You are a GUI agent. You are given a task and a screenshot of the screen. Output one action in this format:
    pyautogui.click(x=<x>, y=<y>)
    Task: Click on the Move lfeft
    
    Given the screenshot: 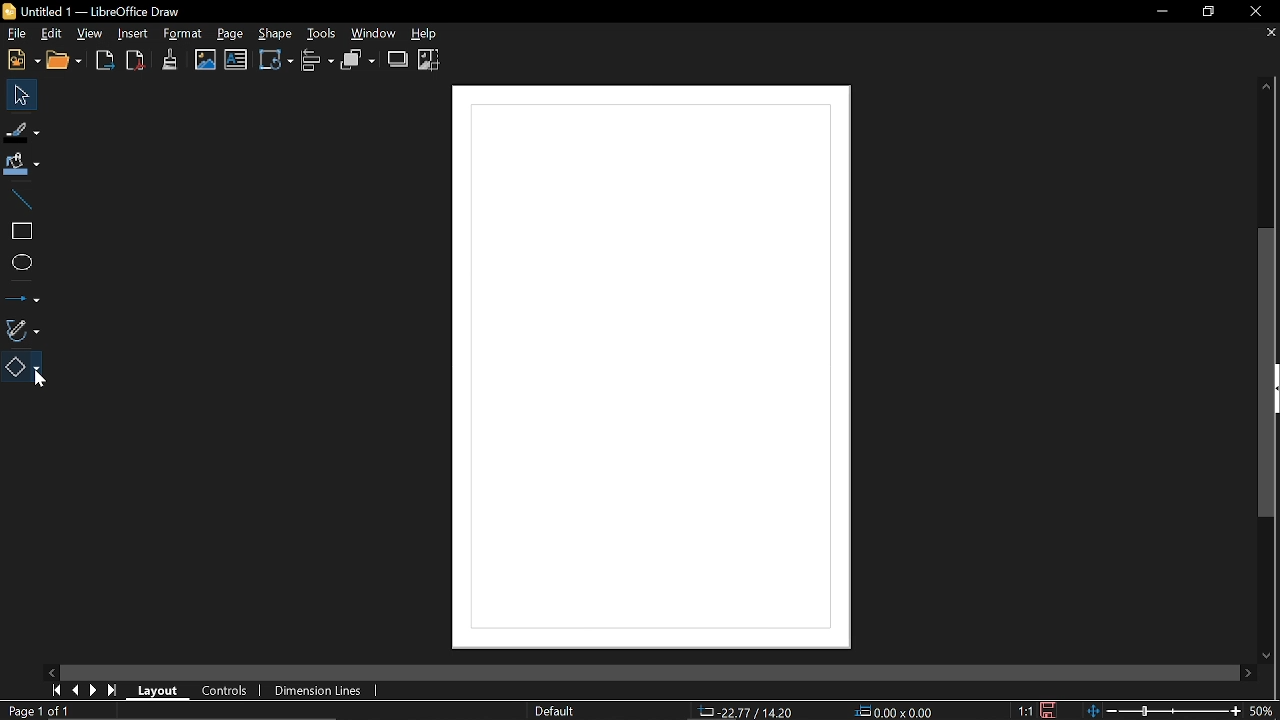 What is the action you would take?
    pyautogui.click(x=53, y=671)
    